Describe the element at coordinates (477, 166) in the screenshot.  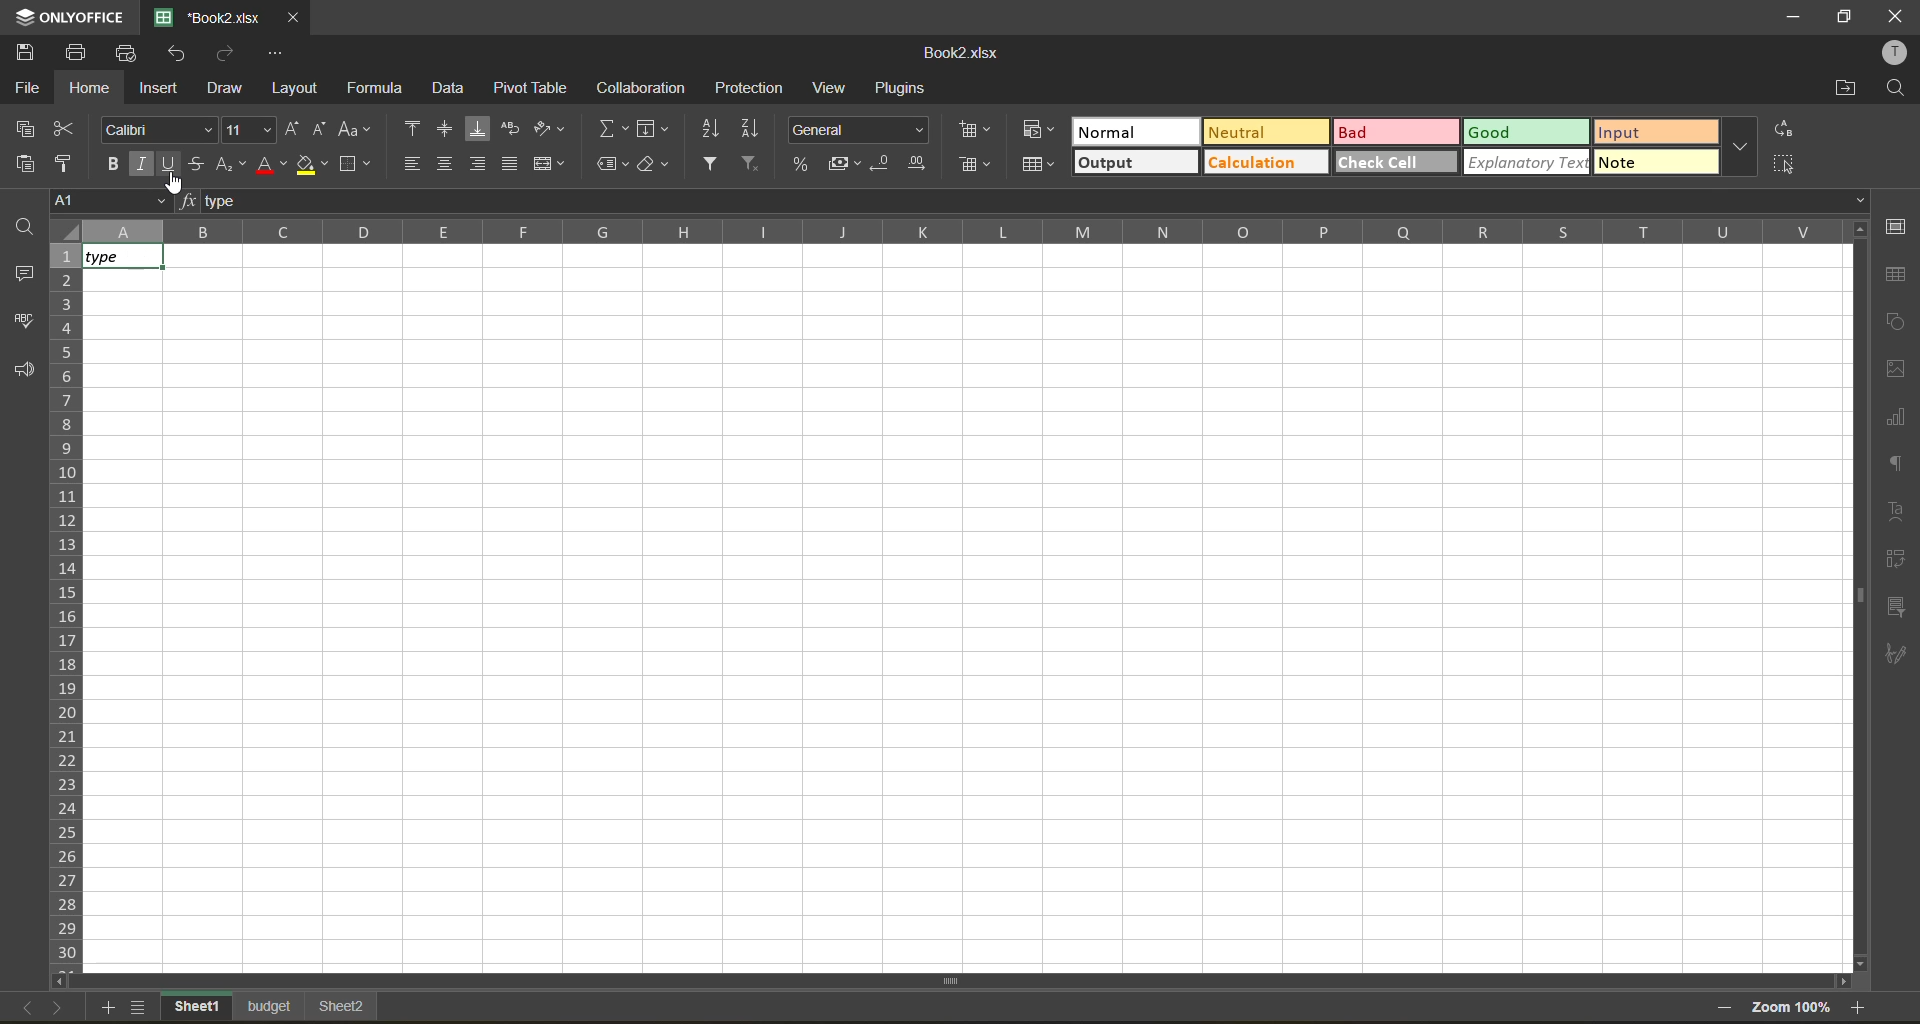
I see `align right` at that location.